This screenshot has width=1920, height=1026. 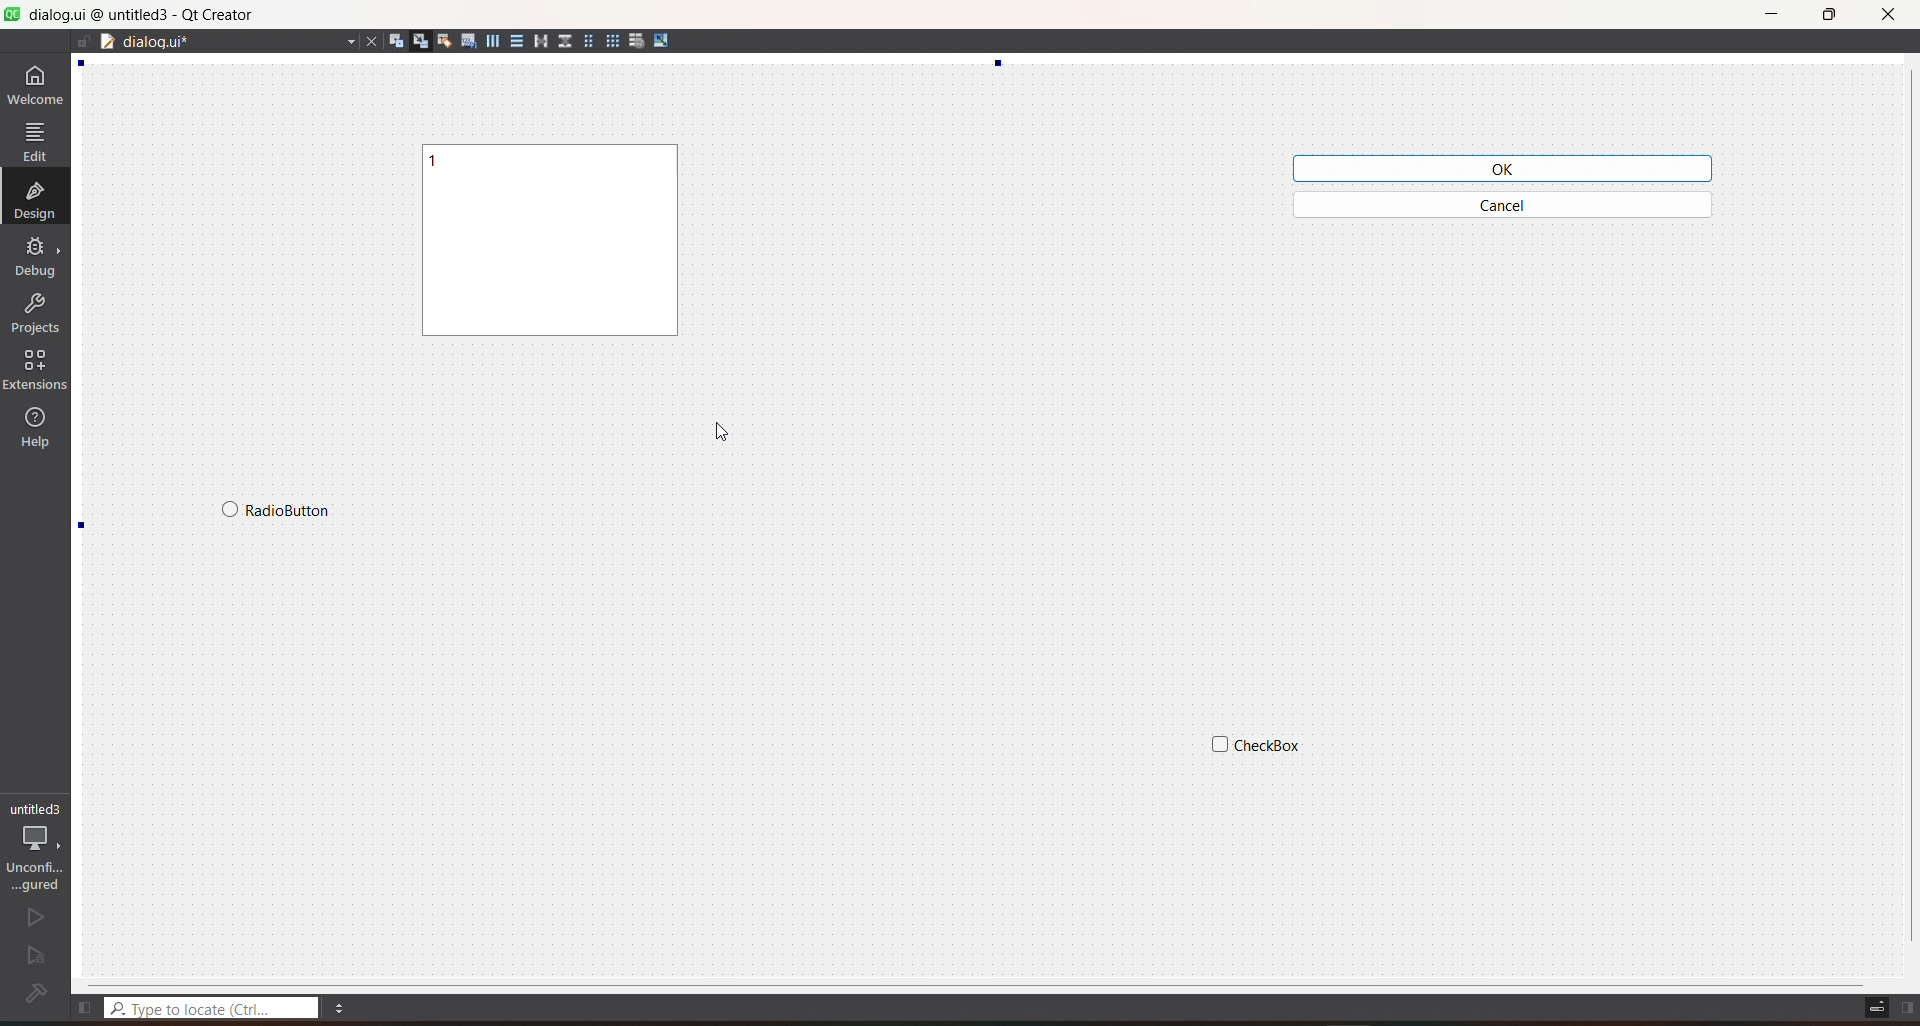 What do you see at coordinates (728, 428) in the screenshot?
I see `cursor` at bounding box center [728, 428].